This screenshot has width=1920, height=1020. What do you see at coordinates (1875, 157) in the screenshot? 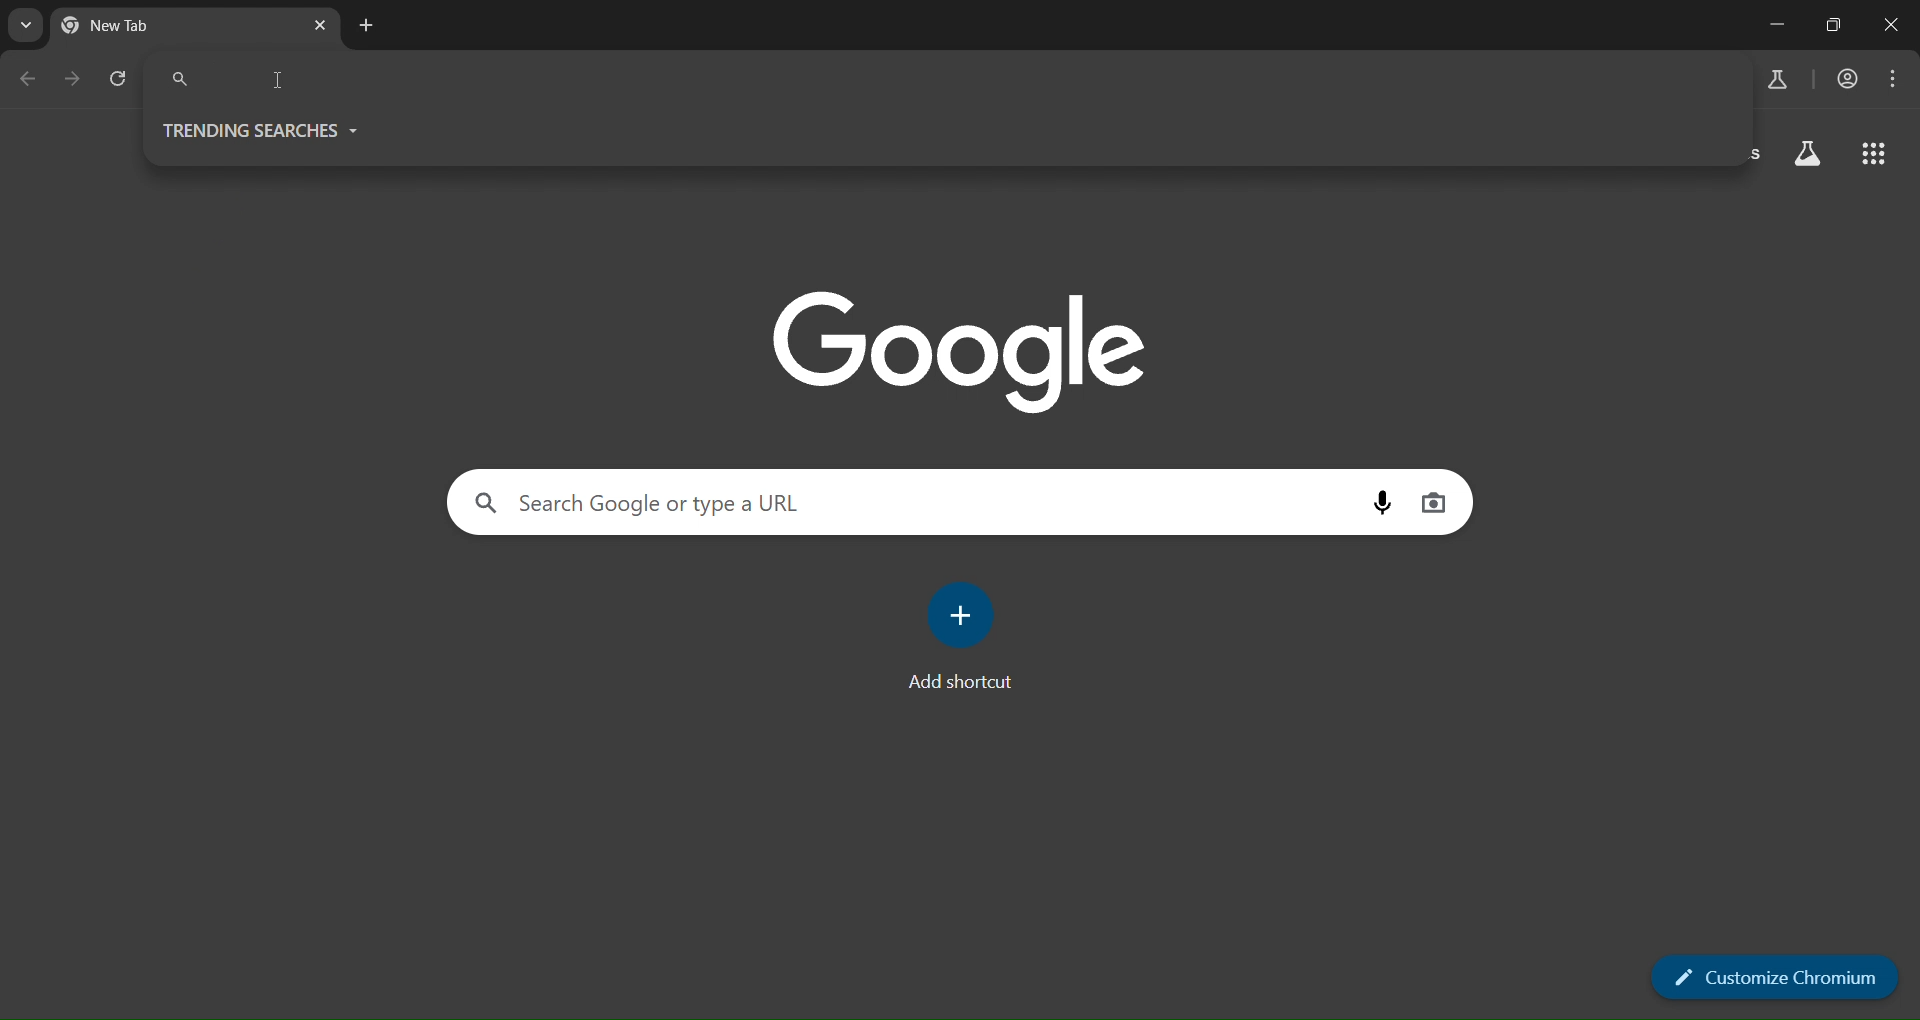
I see `google apps` at bounding box center [1875, 157].